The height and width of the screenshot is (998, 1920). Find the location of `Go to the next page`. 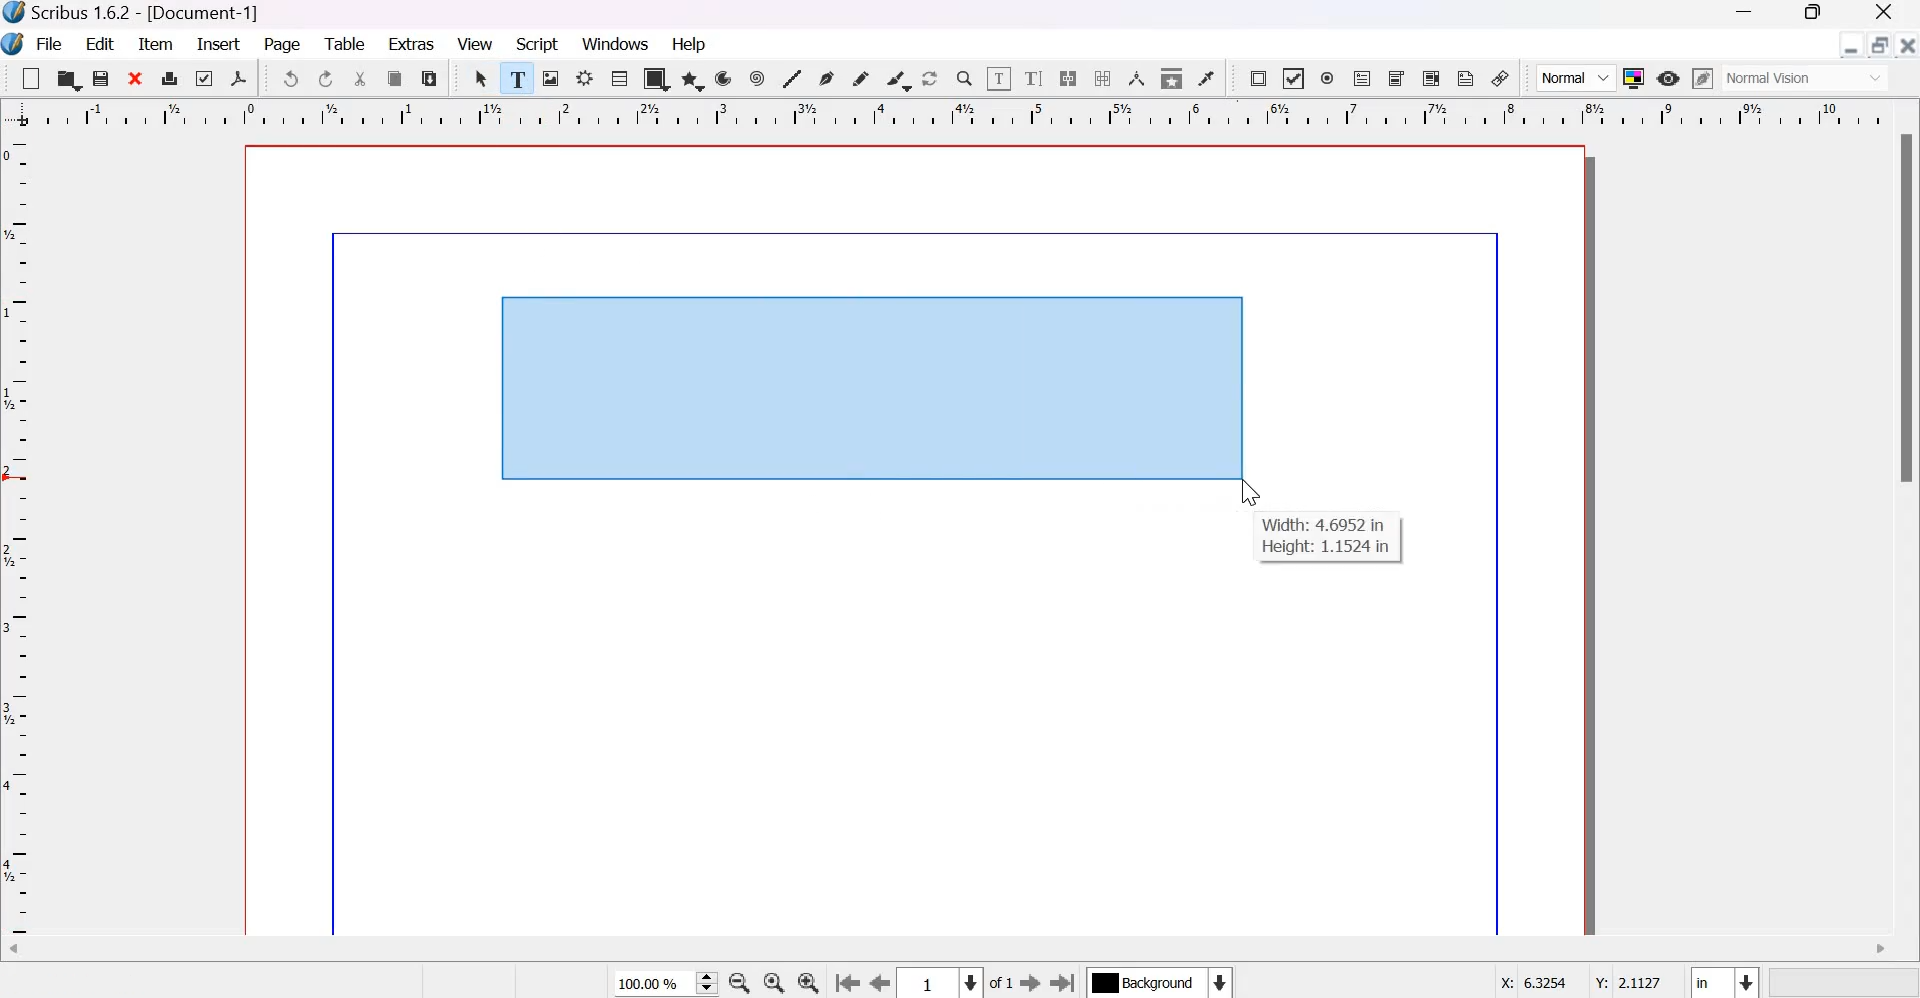

Go to the next page is located at coordinates (1030, 983).